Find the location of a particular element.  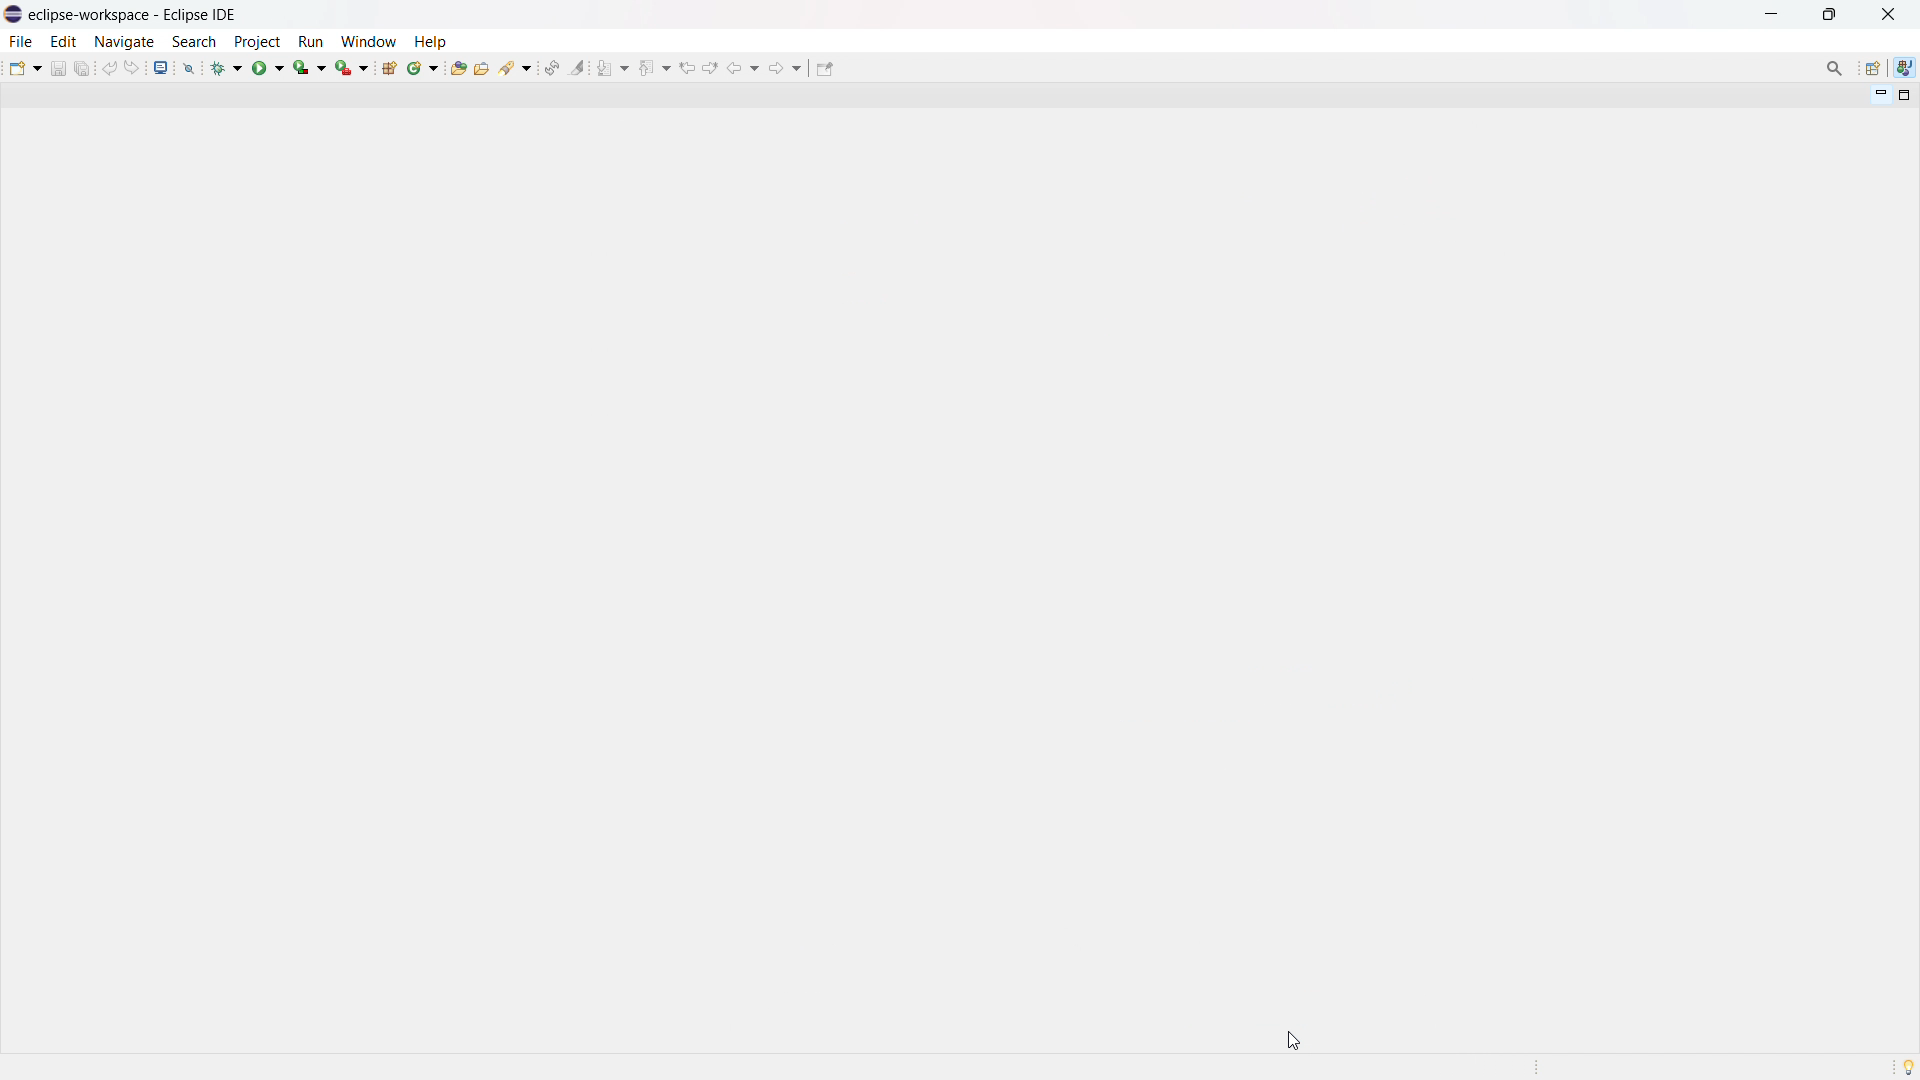

save is located at coordinates (58, 68).